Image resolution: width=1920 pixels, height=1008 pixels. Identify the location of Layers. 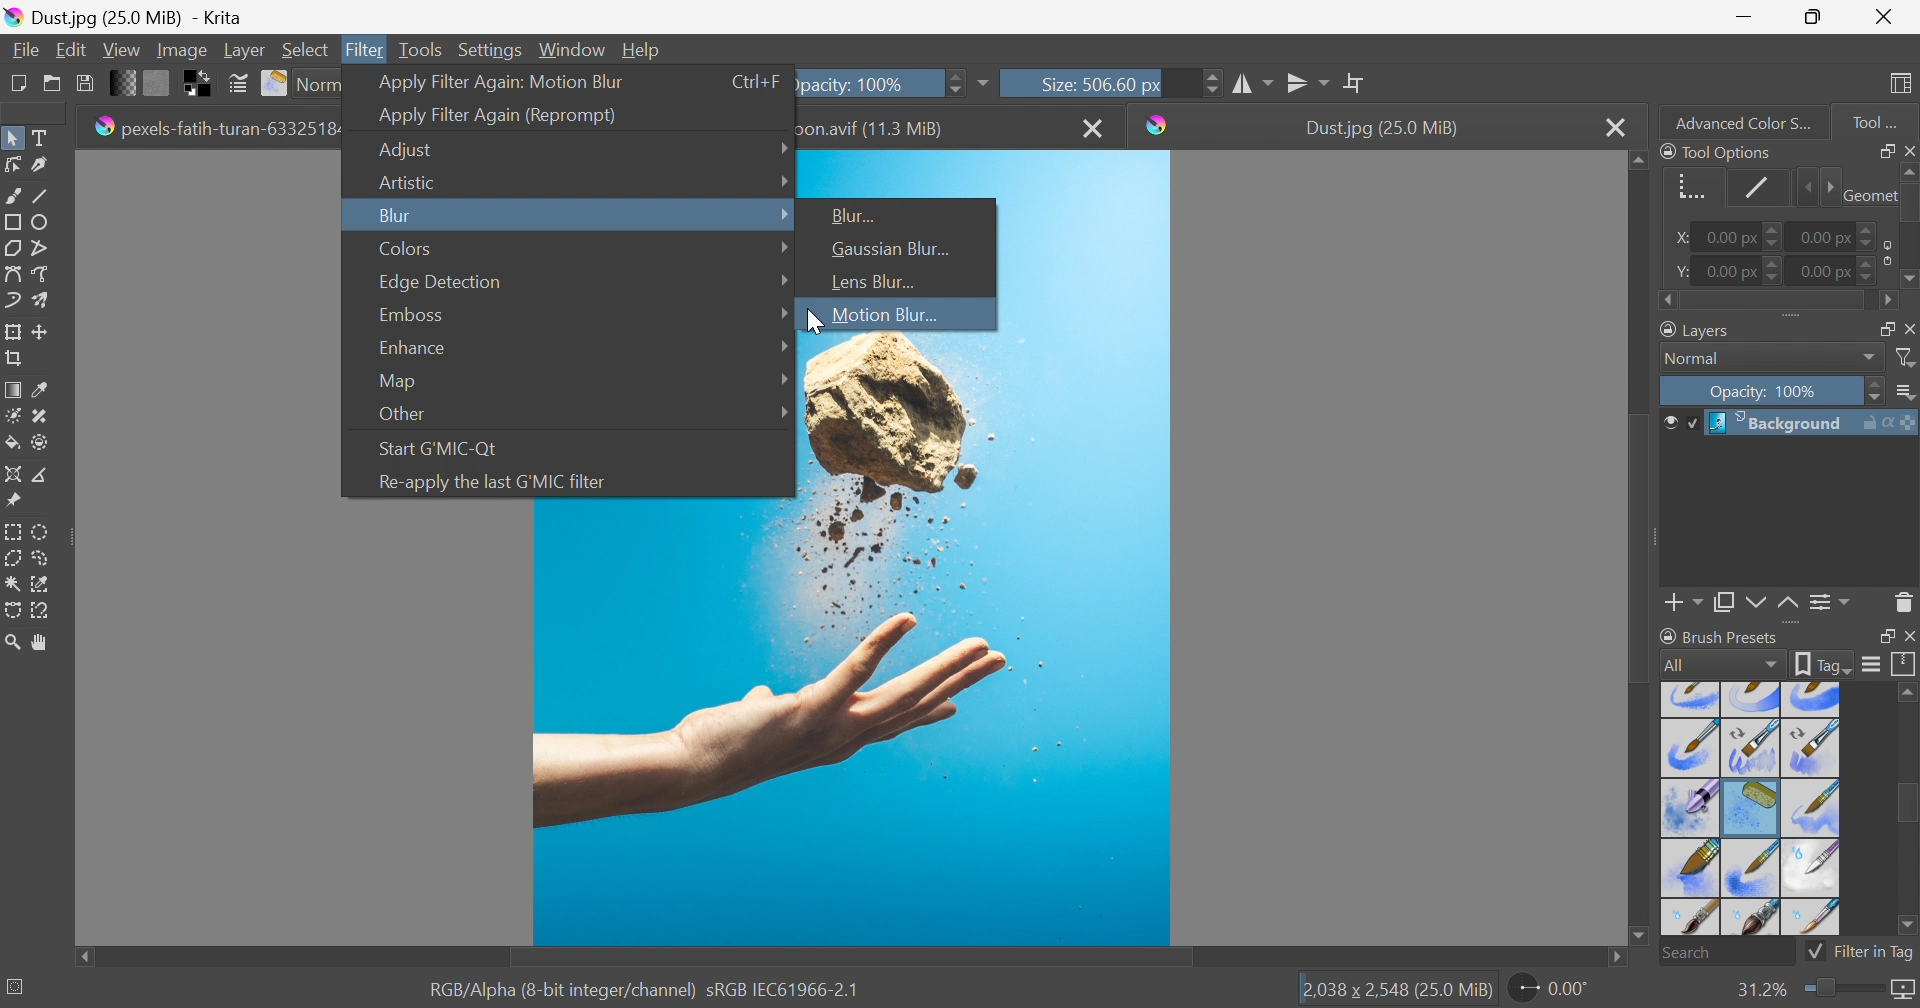
(1879, 326).